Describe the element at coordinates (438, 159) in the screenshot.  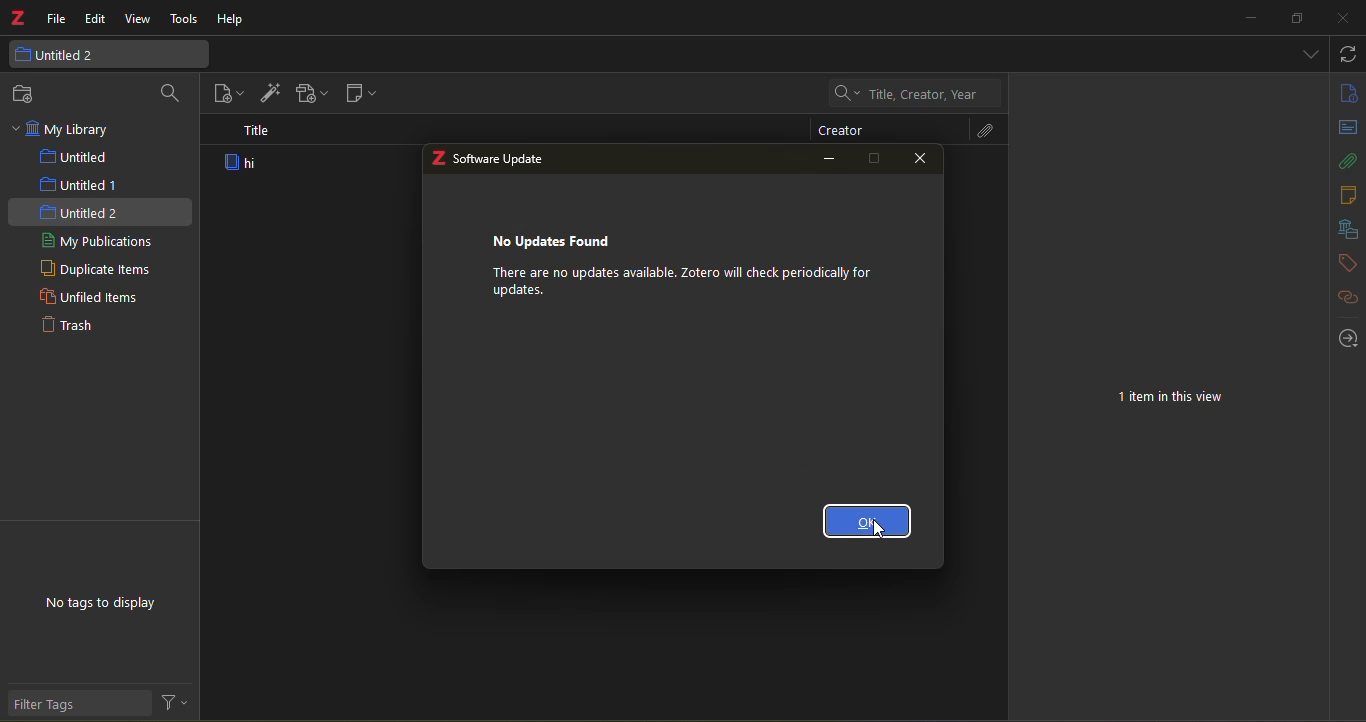
I see `logo` at that location.